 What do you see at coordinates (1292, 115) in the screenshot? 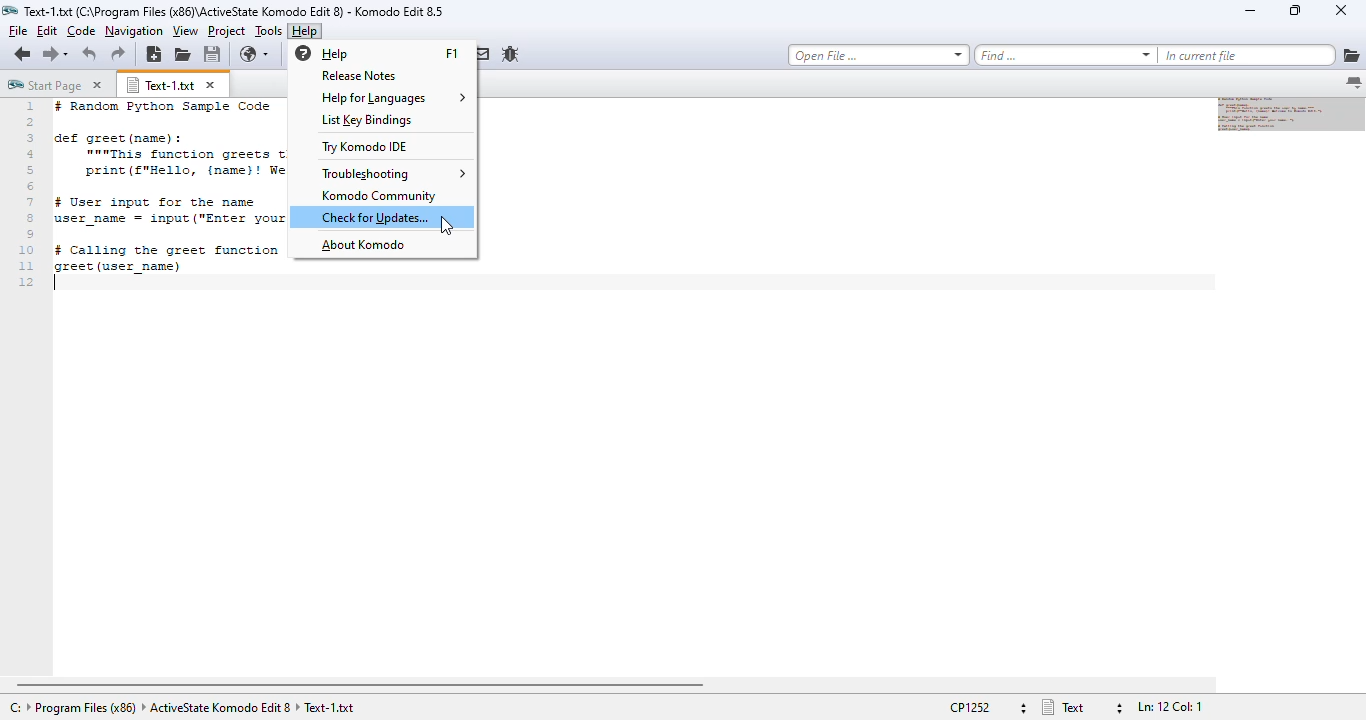
I see `minimap` at bounding box center [1292, 115].